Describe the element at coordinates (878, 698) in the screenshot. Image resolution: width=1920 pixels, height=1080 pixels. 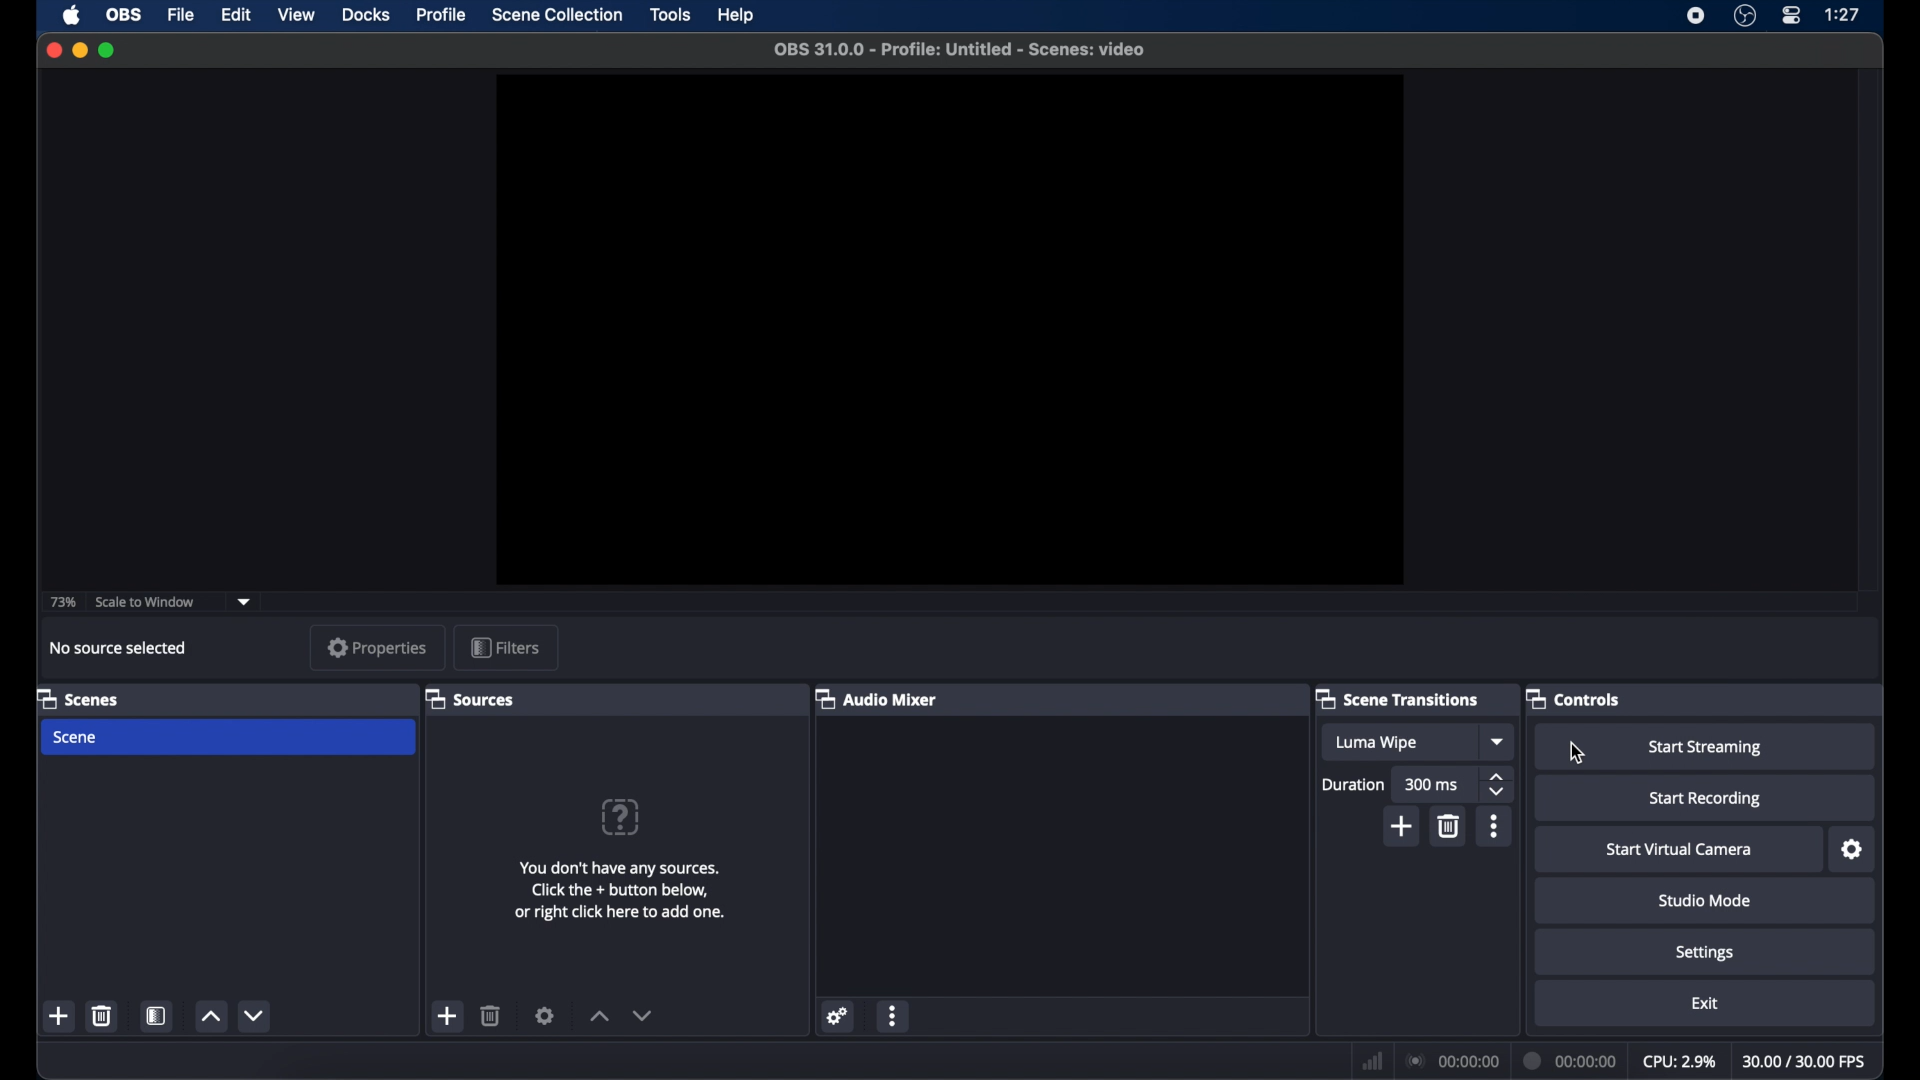
I see `mixer` at that location.